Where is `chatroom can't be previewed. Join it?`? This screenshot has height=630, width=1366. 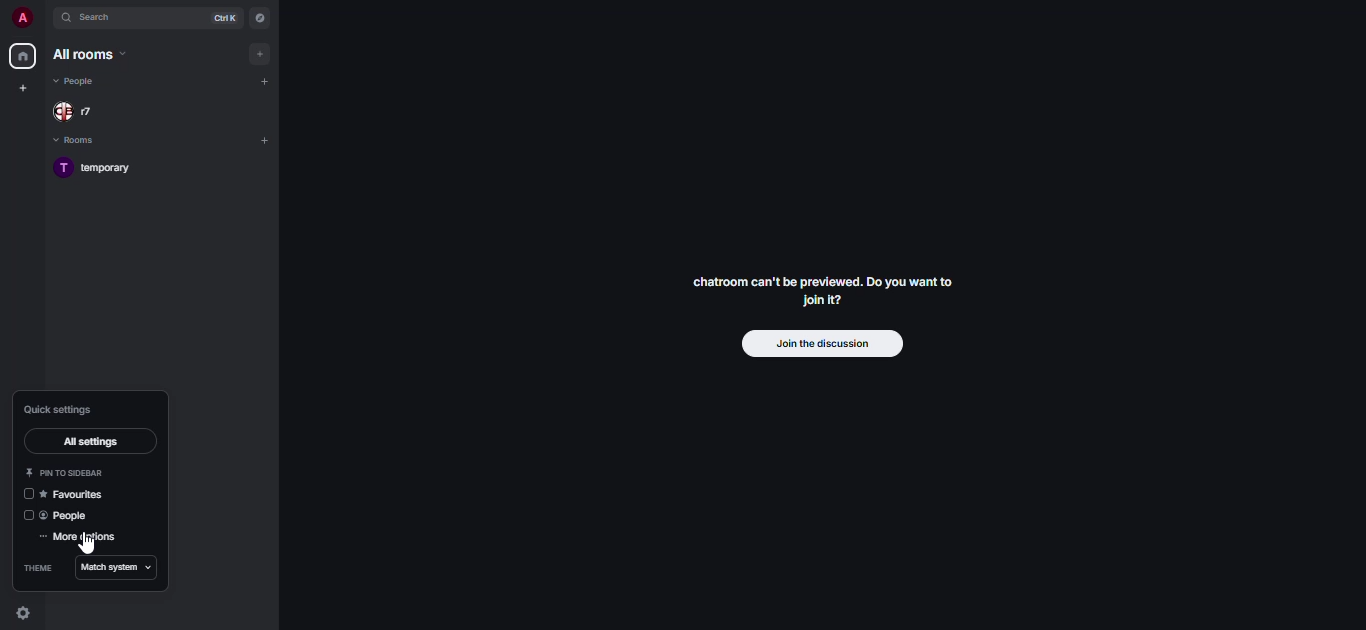
chatroom can't be previewed. Join it? is located at coordinates (829, 288).